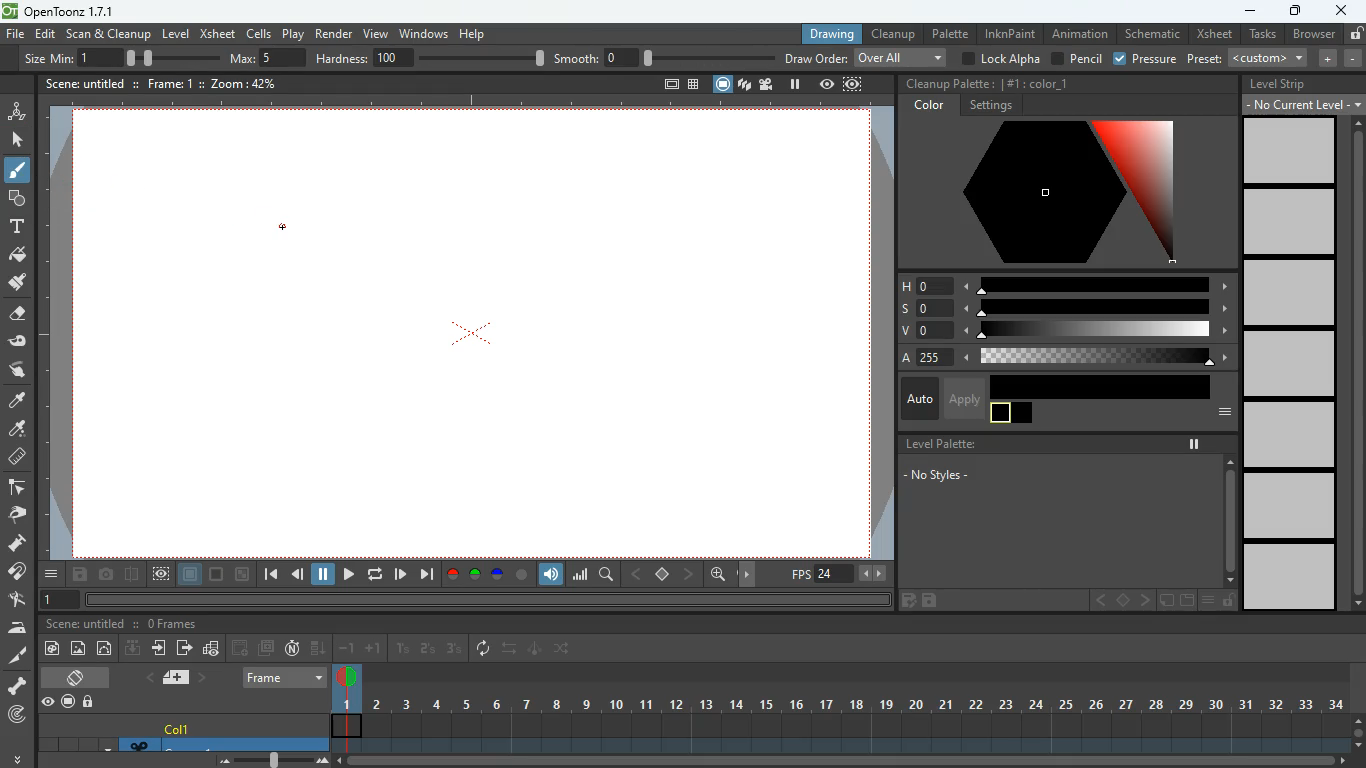  Describe the element at coordinates (564, 648) in the screenshot. I see `swap` at that location.